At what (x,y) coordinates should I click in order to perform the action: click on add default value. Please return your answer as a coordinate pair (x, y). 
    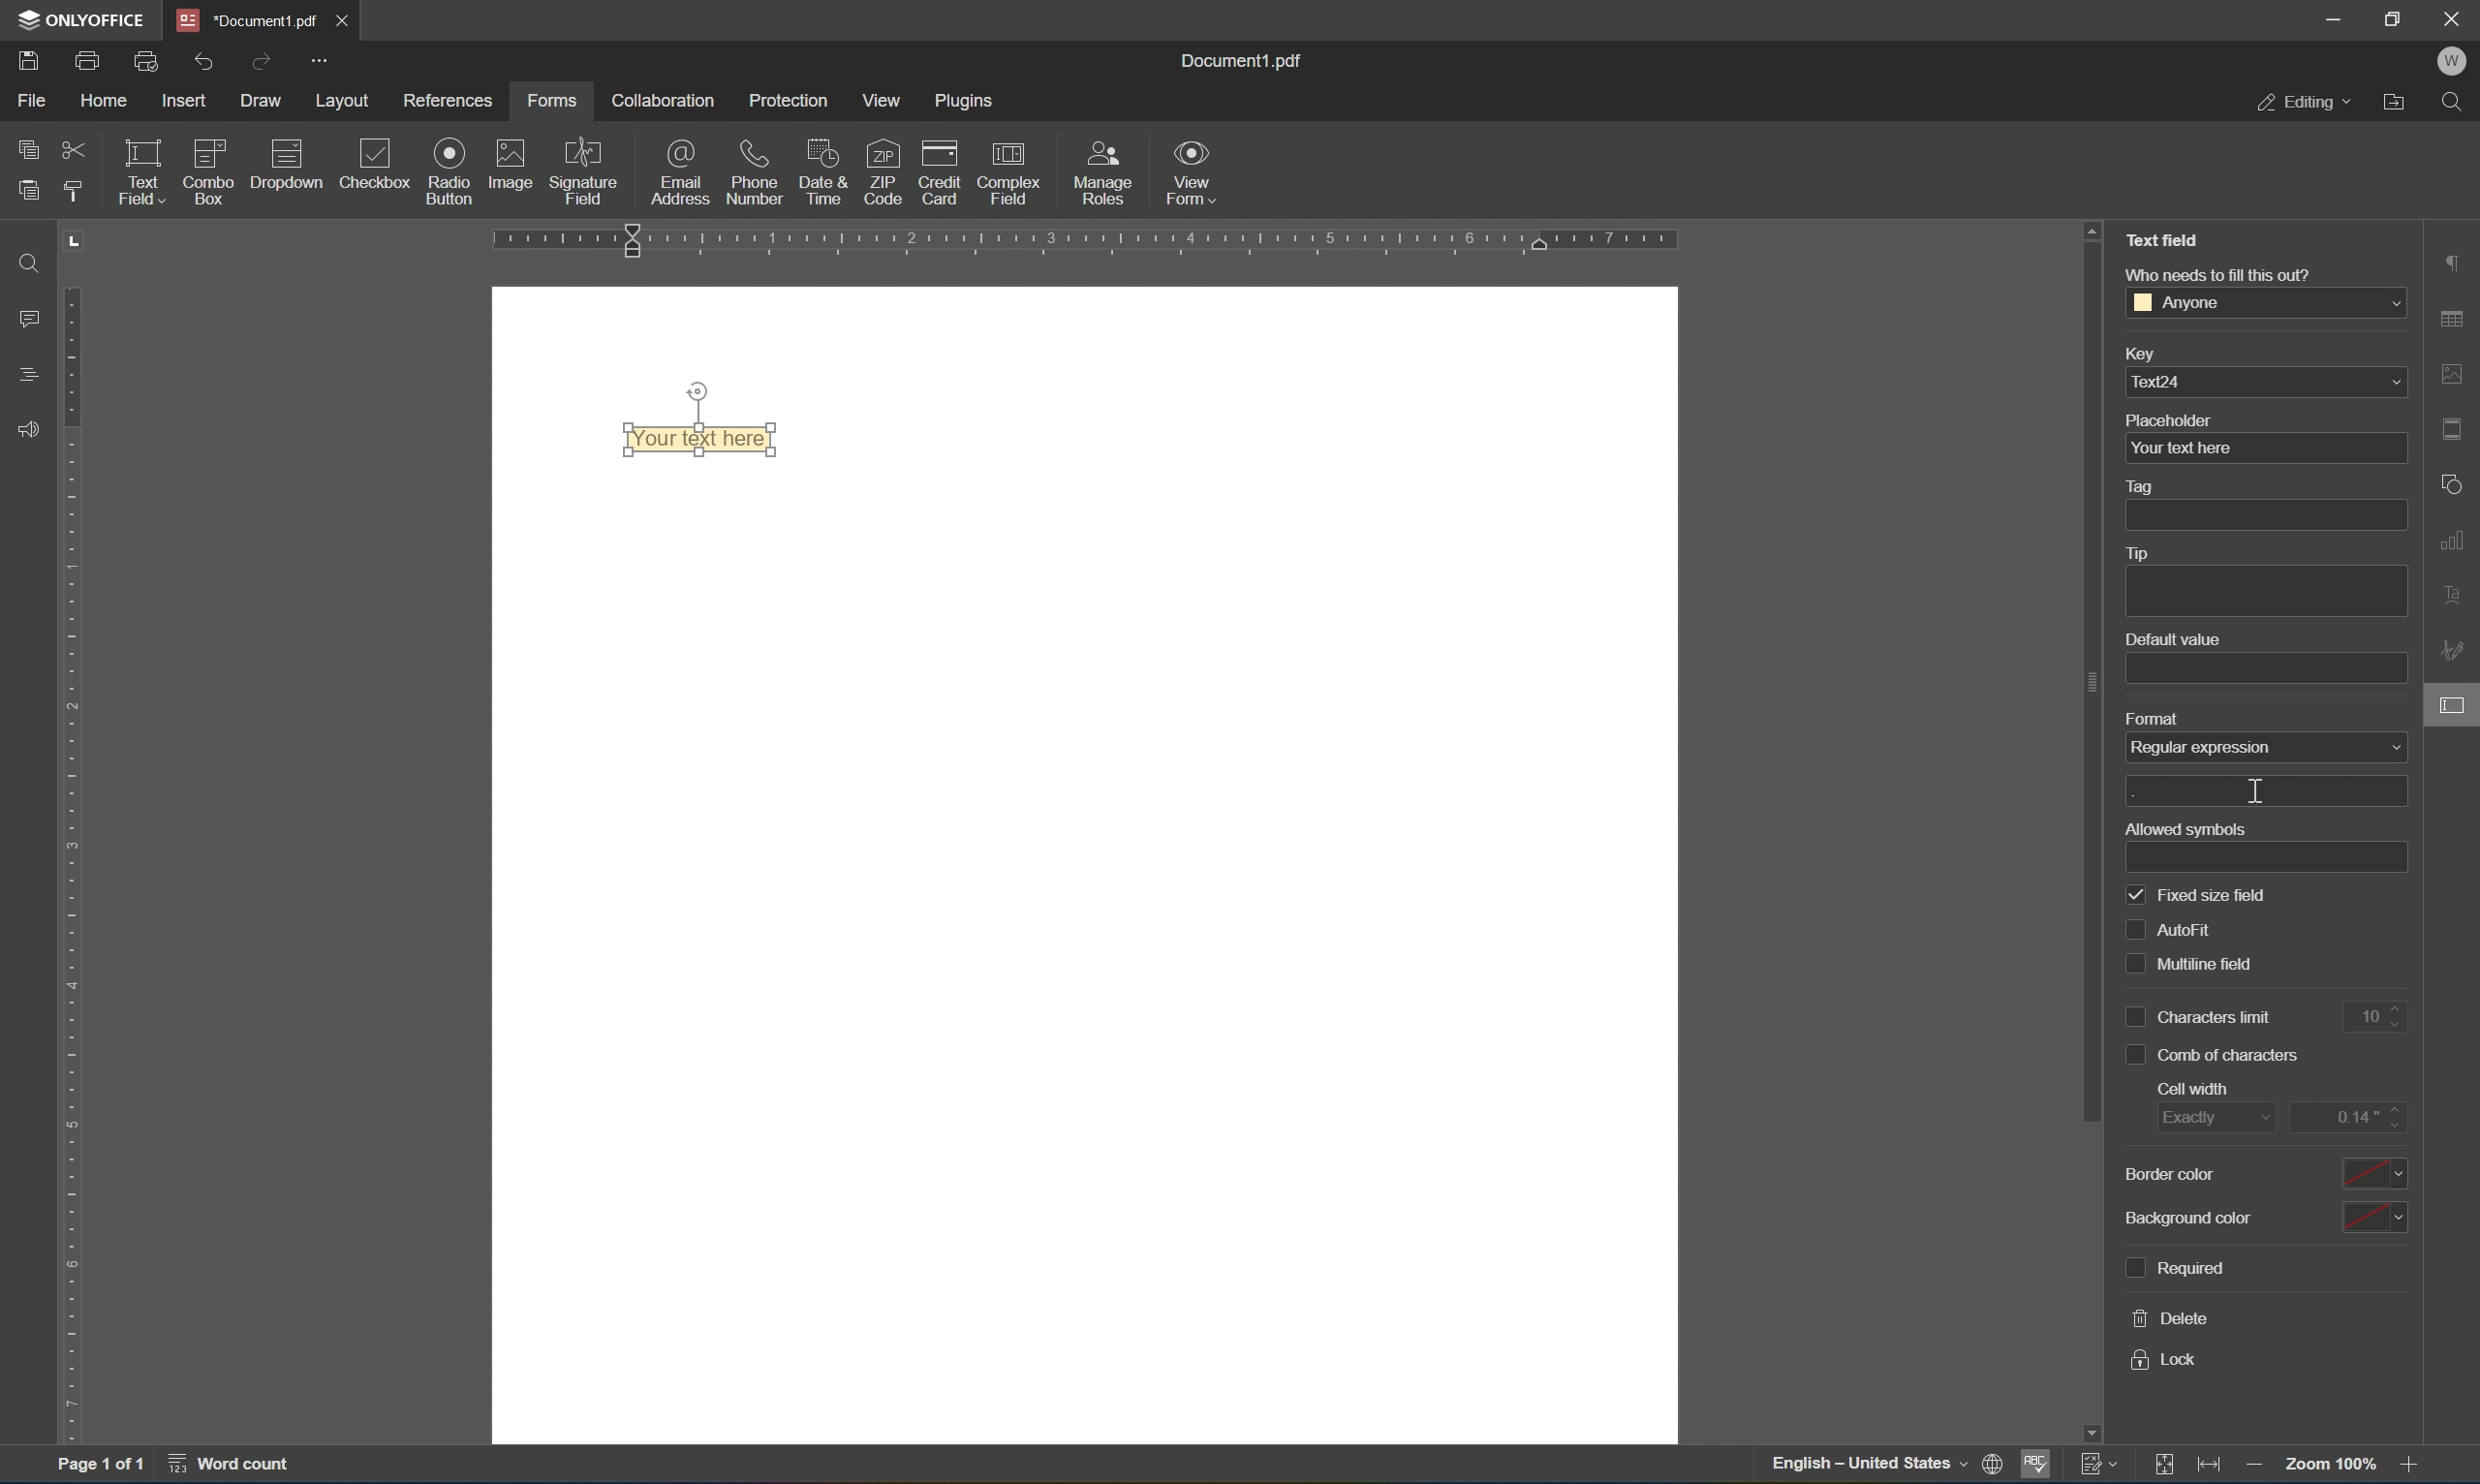
    Looking at the image, I should click on (2267, 670).